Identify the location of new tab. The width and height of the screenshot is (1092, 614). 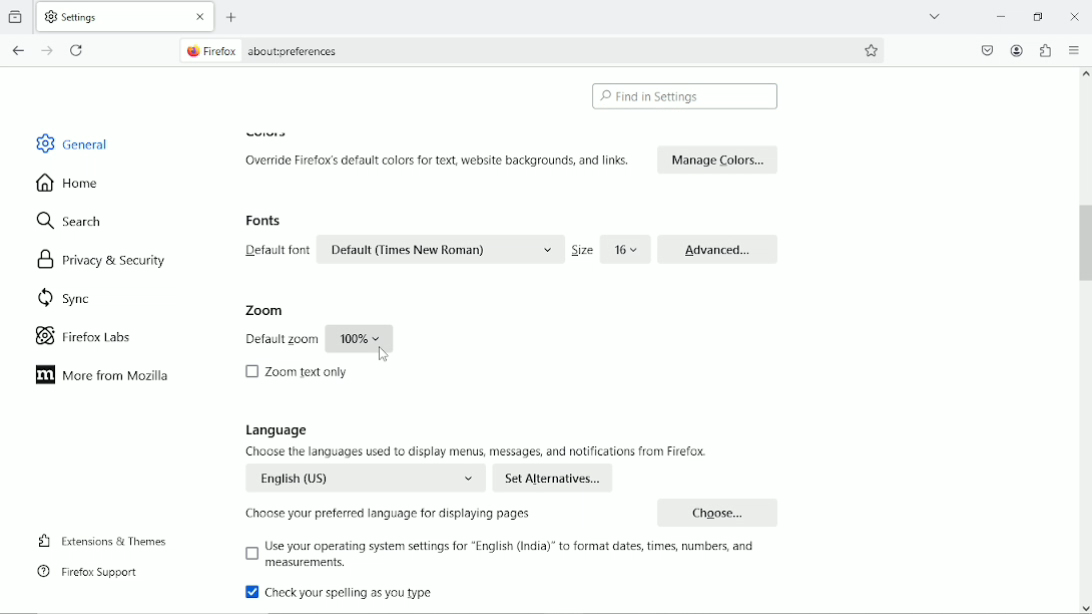
(233, 17).